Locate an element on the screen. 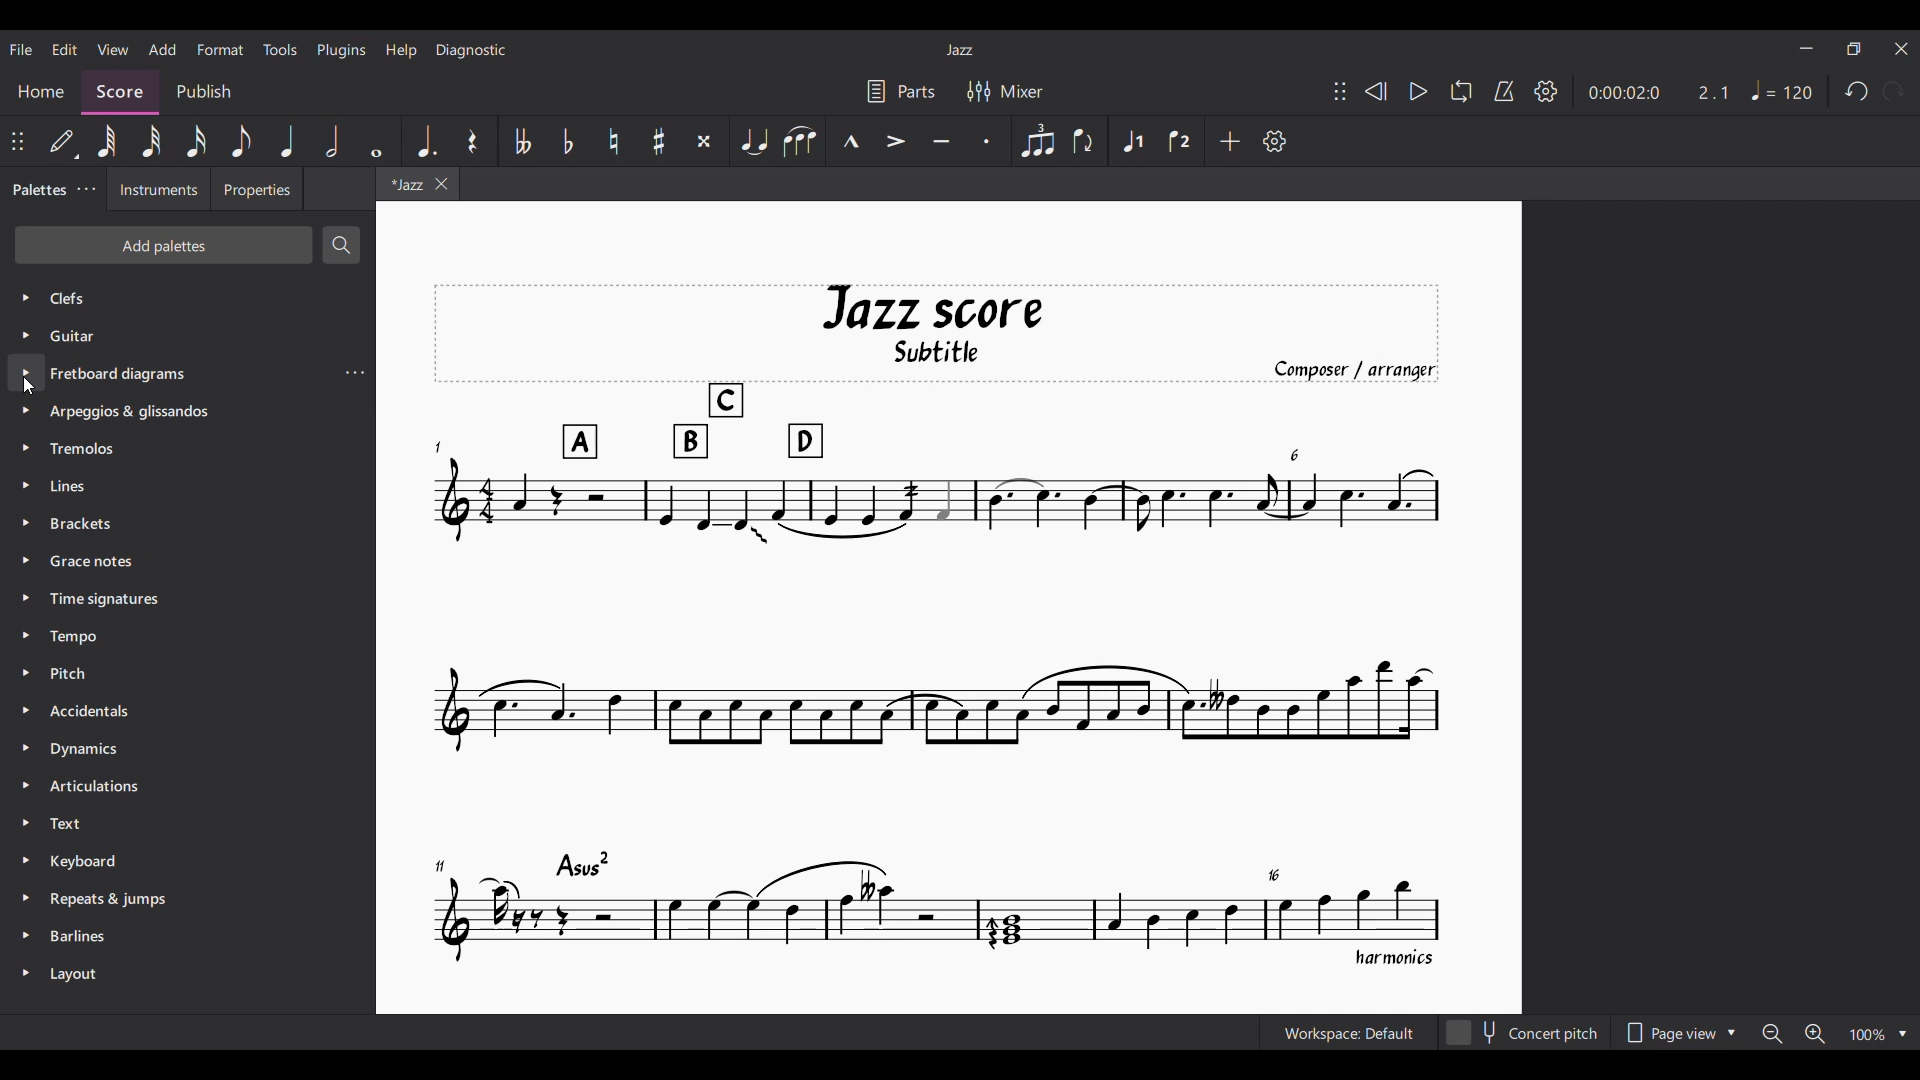  Augmentation dot is located at coordinates (425, 140).